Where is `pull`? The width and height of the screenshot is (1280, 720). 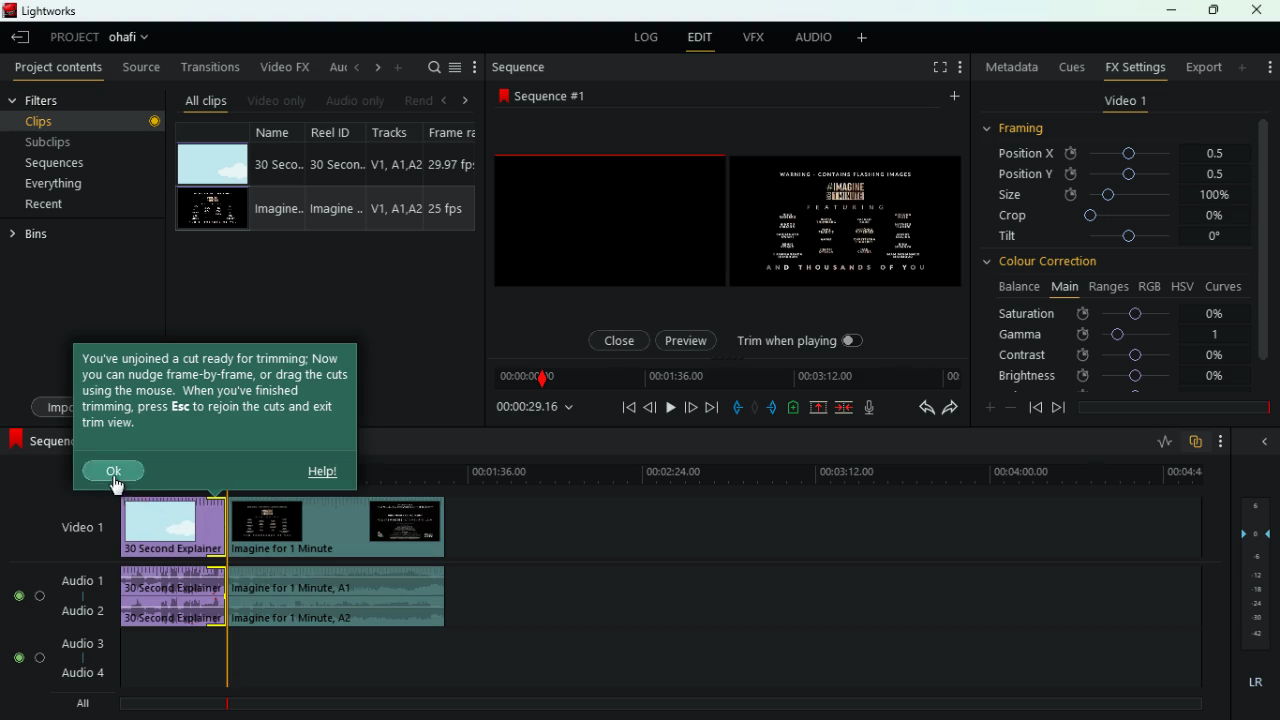 pull is located at coordinates (737, 408).